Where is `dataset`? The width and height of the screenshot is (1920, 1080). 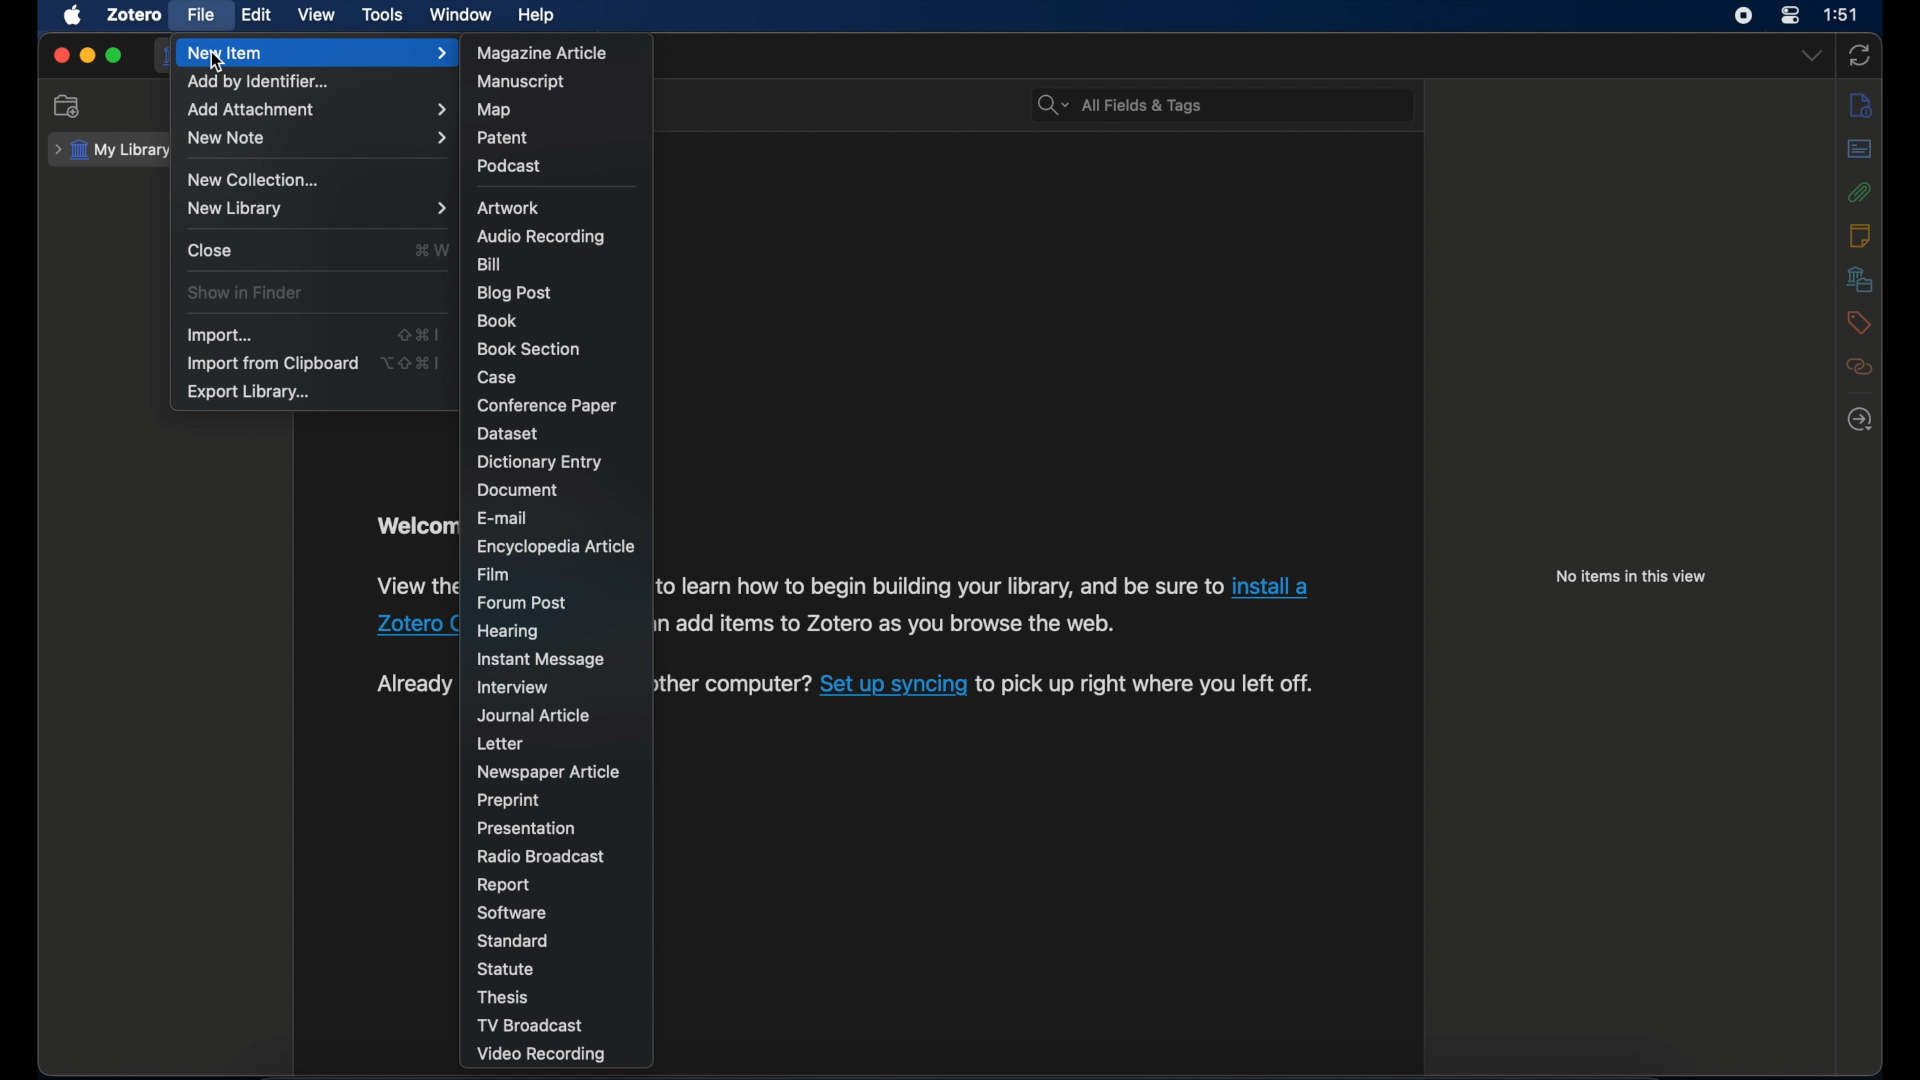
dataset is located at coordinates (508, 433).